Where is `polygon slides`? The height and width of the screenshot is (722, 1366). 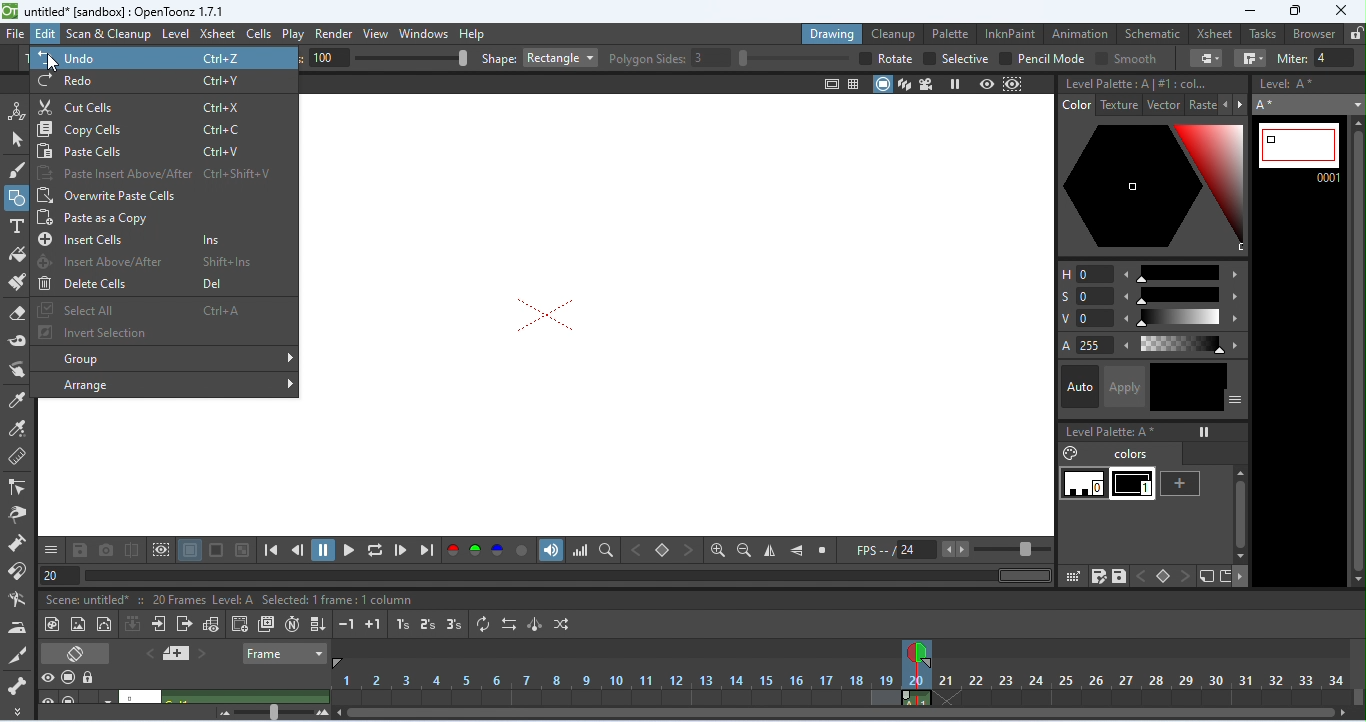 polygon slides is located at coordinates (730, 58).